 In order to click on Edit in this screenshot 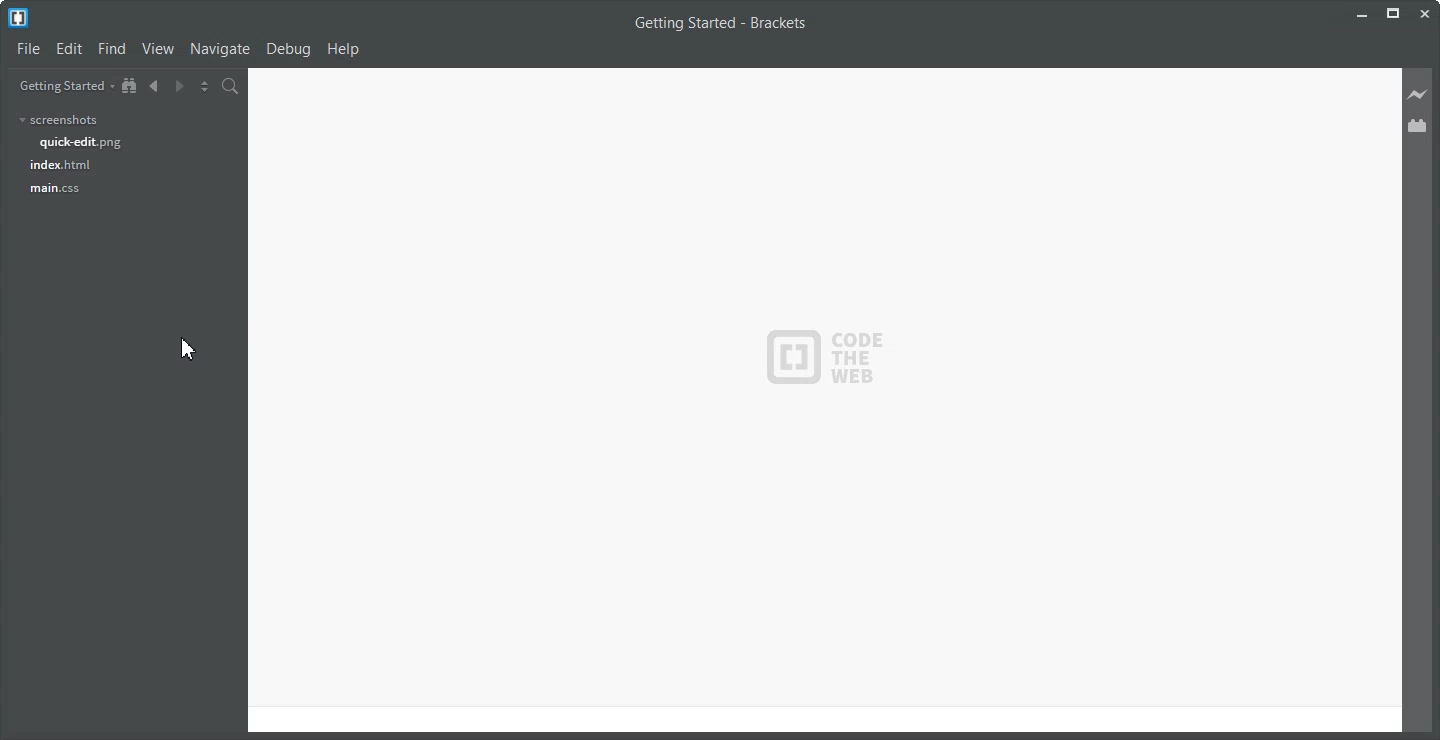, I will do `click(69, 48)`.